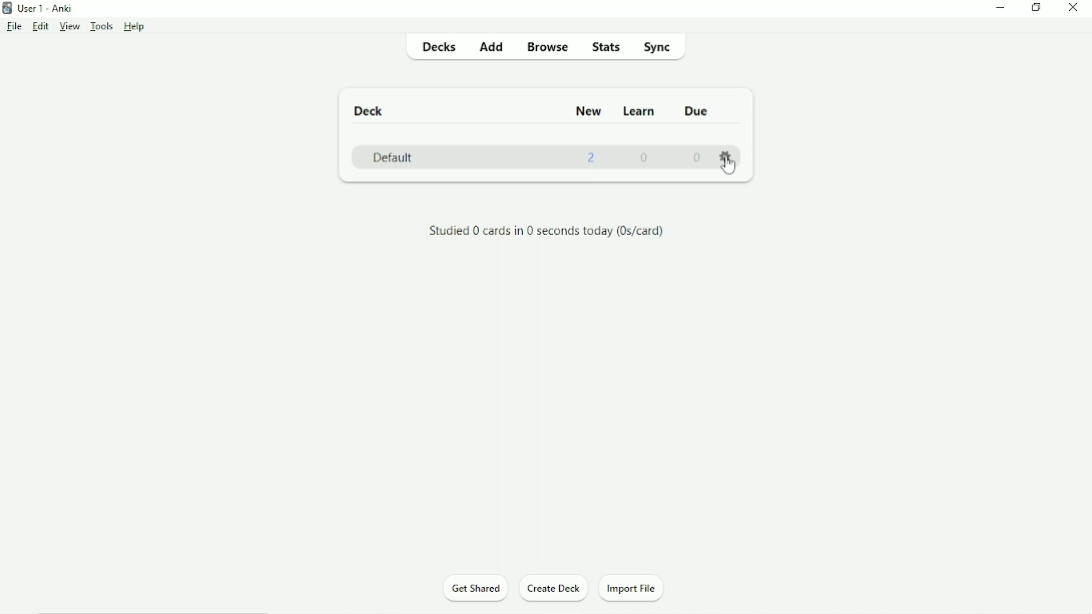 The height and width of the screenshot is (614, 1092). I want to click on Edit, so click(40, 25).